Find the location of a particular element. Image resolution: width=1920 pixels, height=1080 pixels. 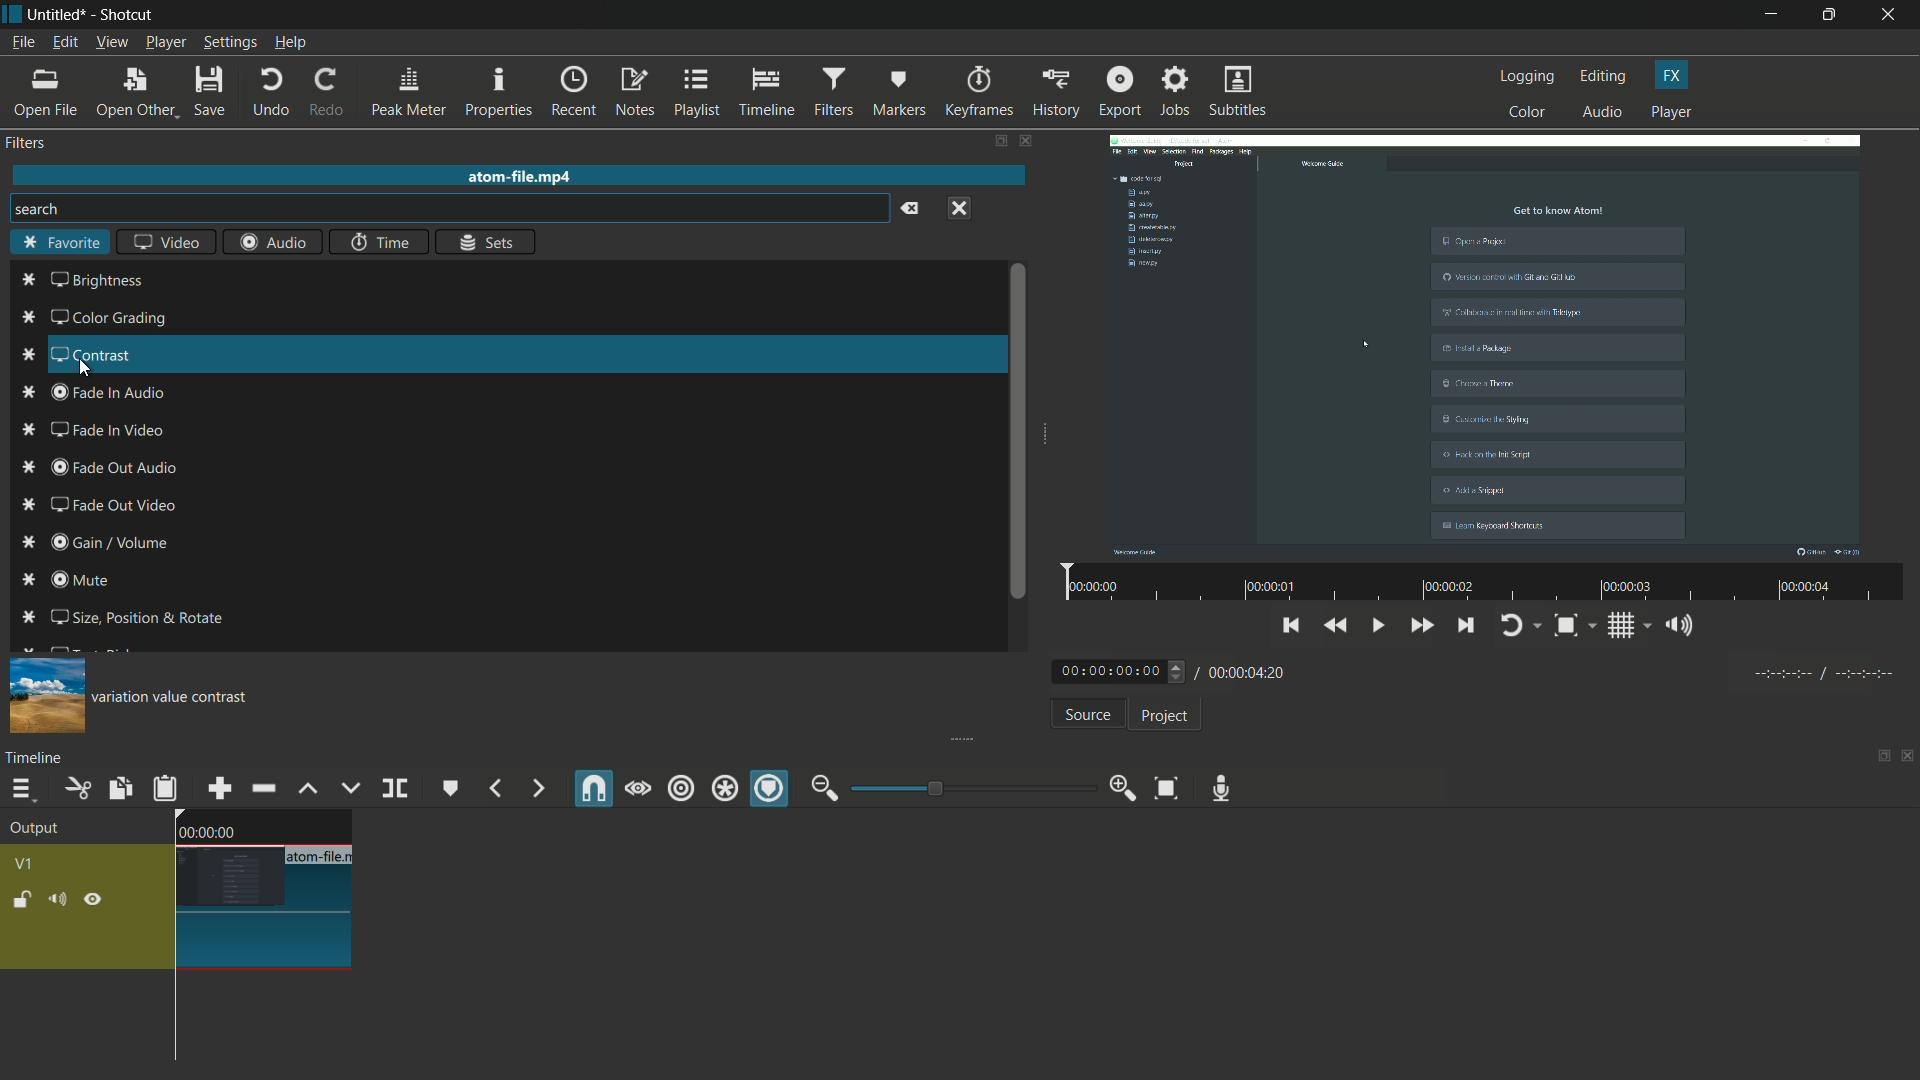

previous marker is located at coordinates (494, 789).